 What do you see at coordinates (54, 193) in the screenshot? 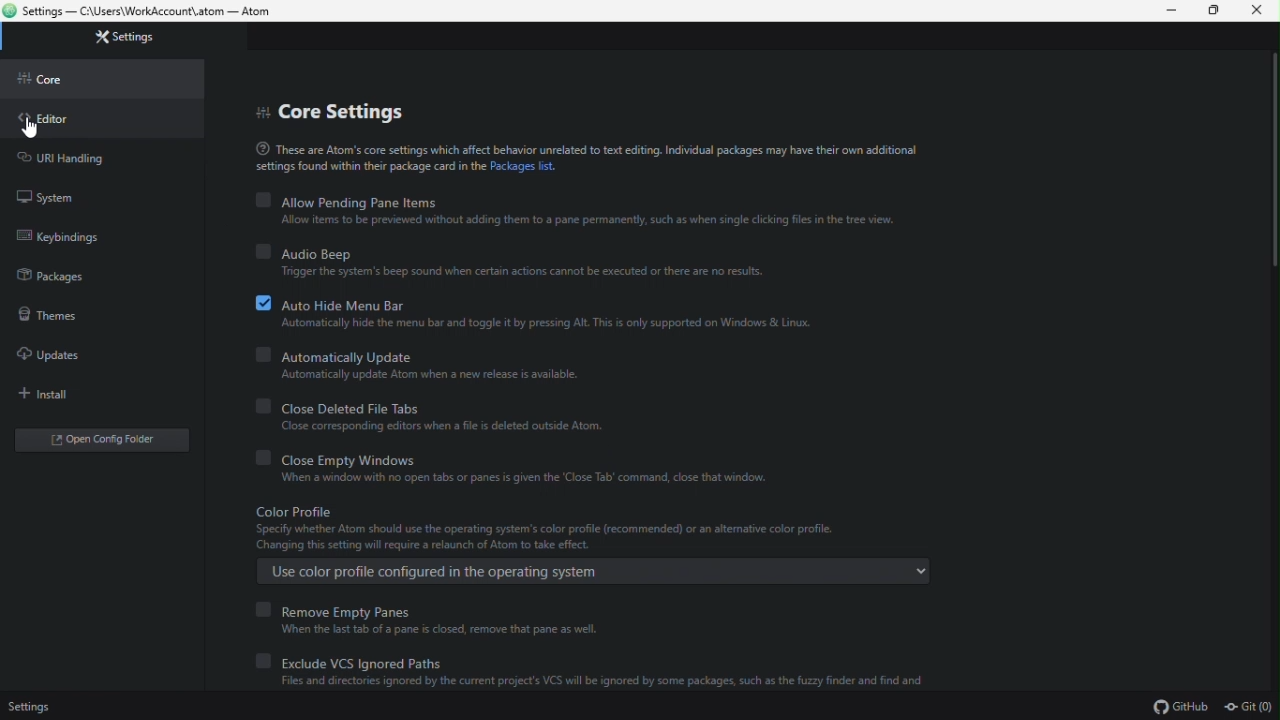
I see `System` at bounding box center [54, 193].